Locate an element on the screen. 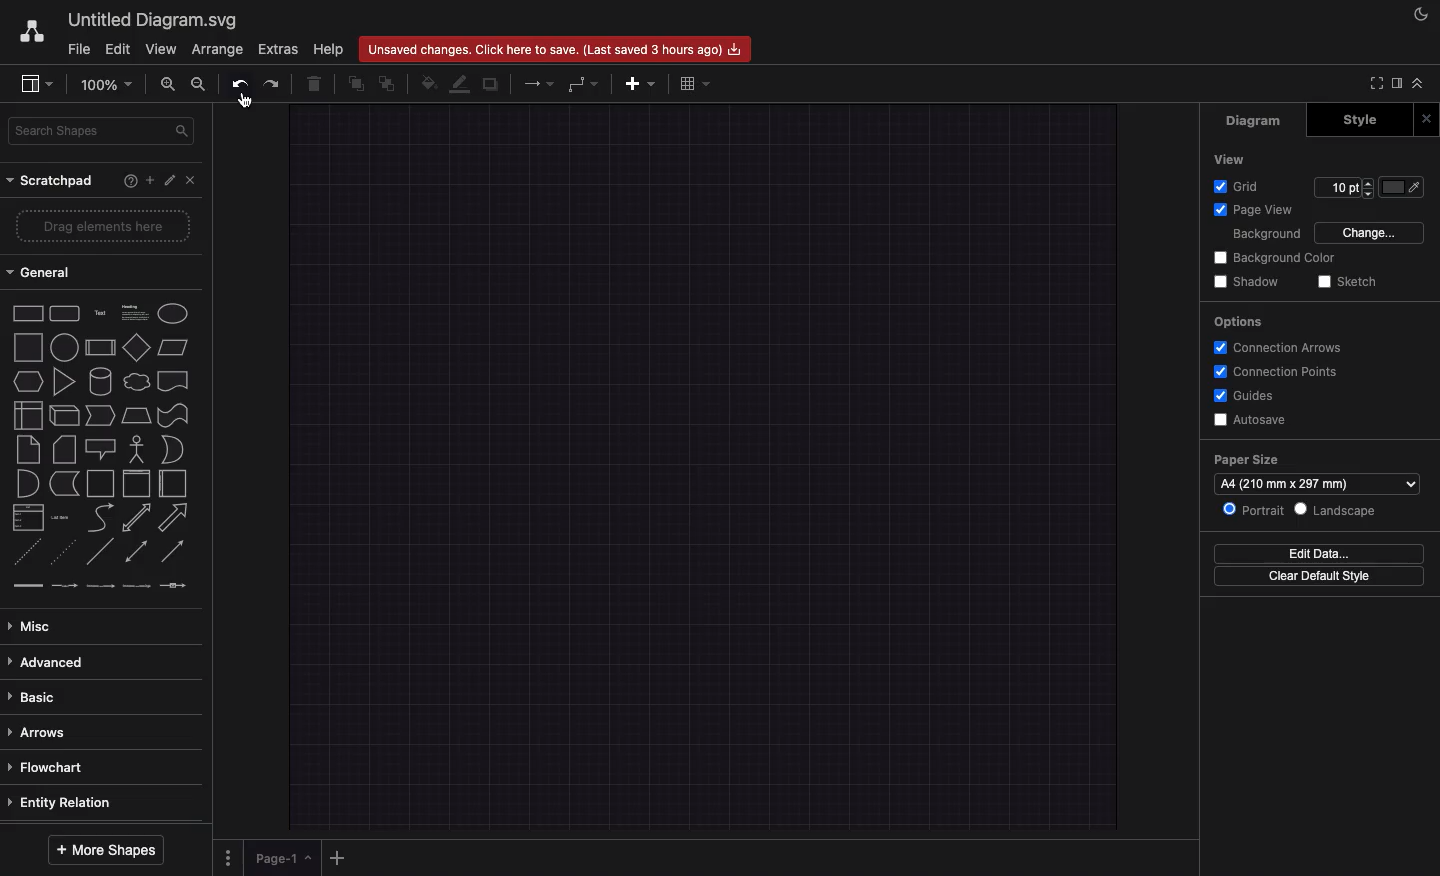 This screenshot has height=876, width=1440. Diagram is located at coordinates (1255, 120).